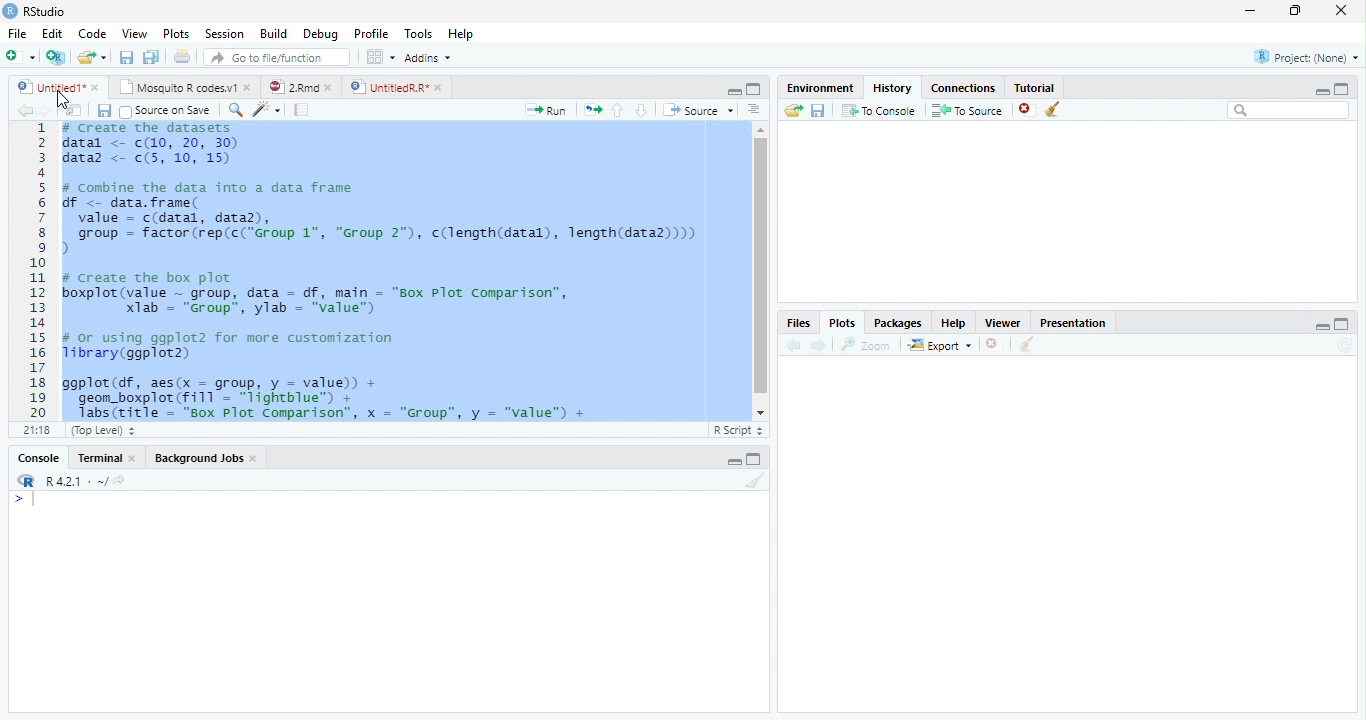 The image size is (1366, 720). Describe the element at coordinates (733, 462) in the screenshot. I see `Minimize` at that location.